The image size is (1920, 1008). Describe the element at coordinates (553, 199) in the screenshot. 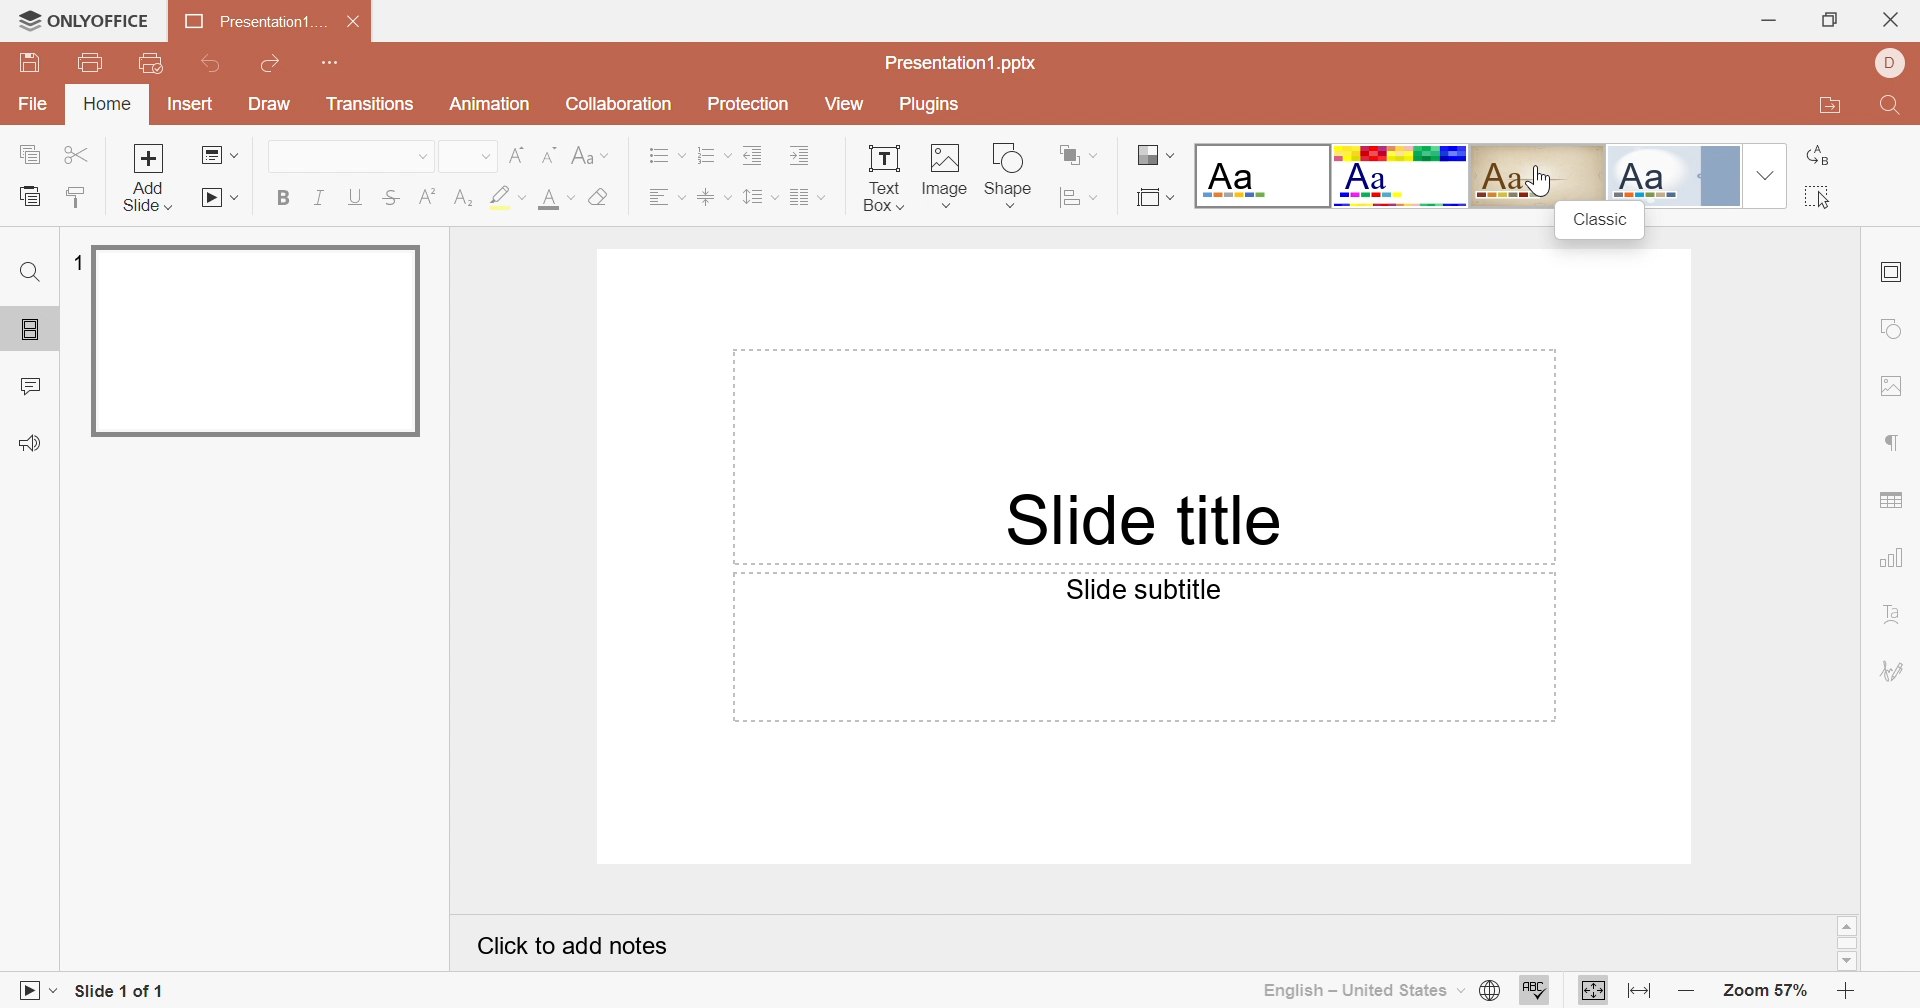

I see `Font Color` at that location.